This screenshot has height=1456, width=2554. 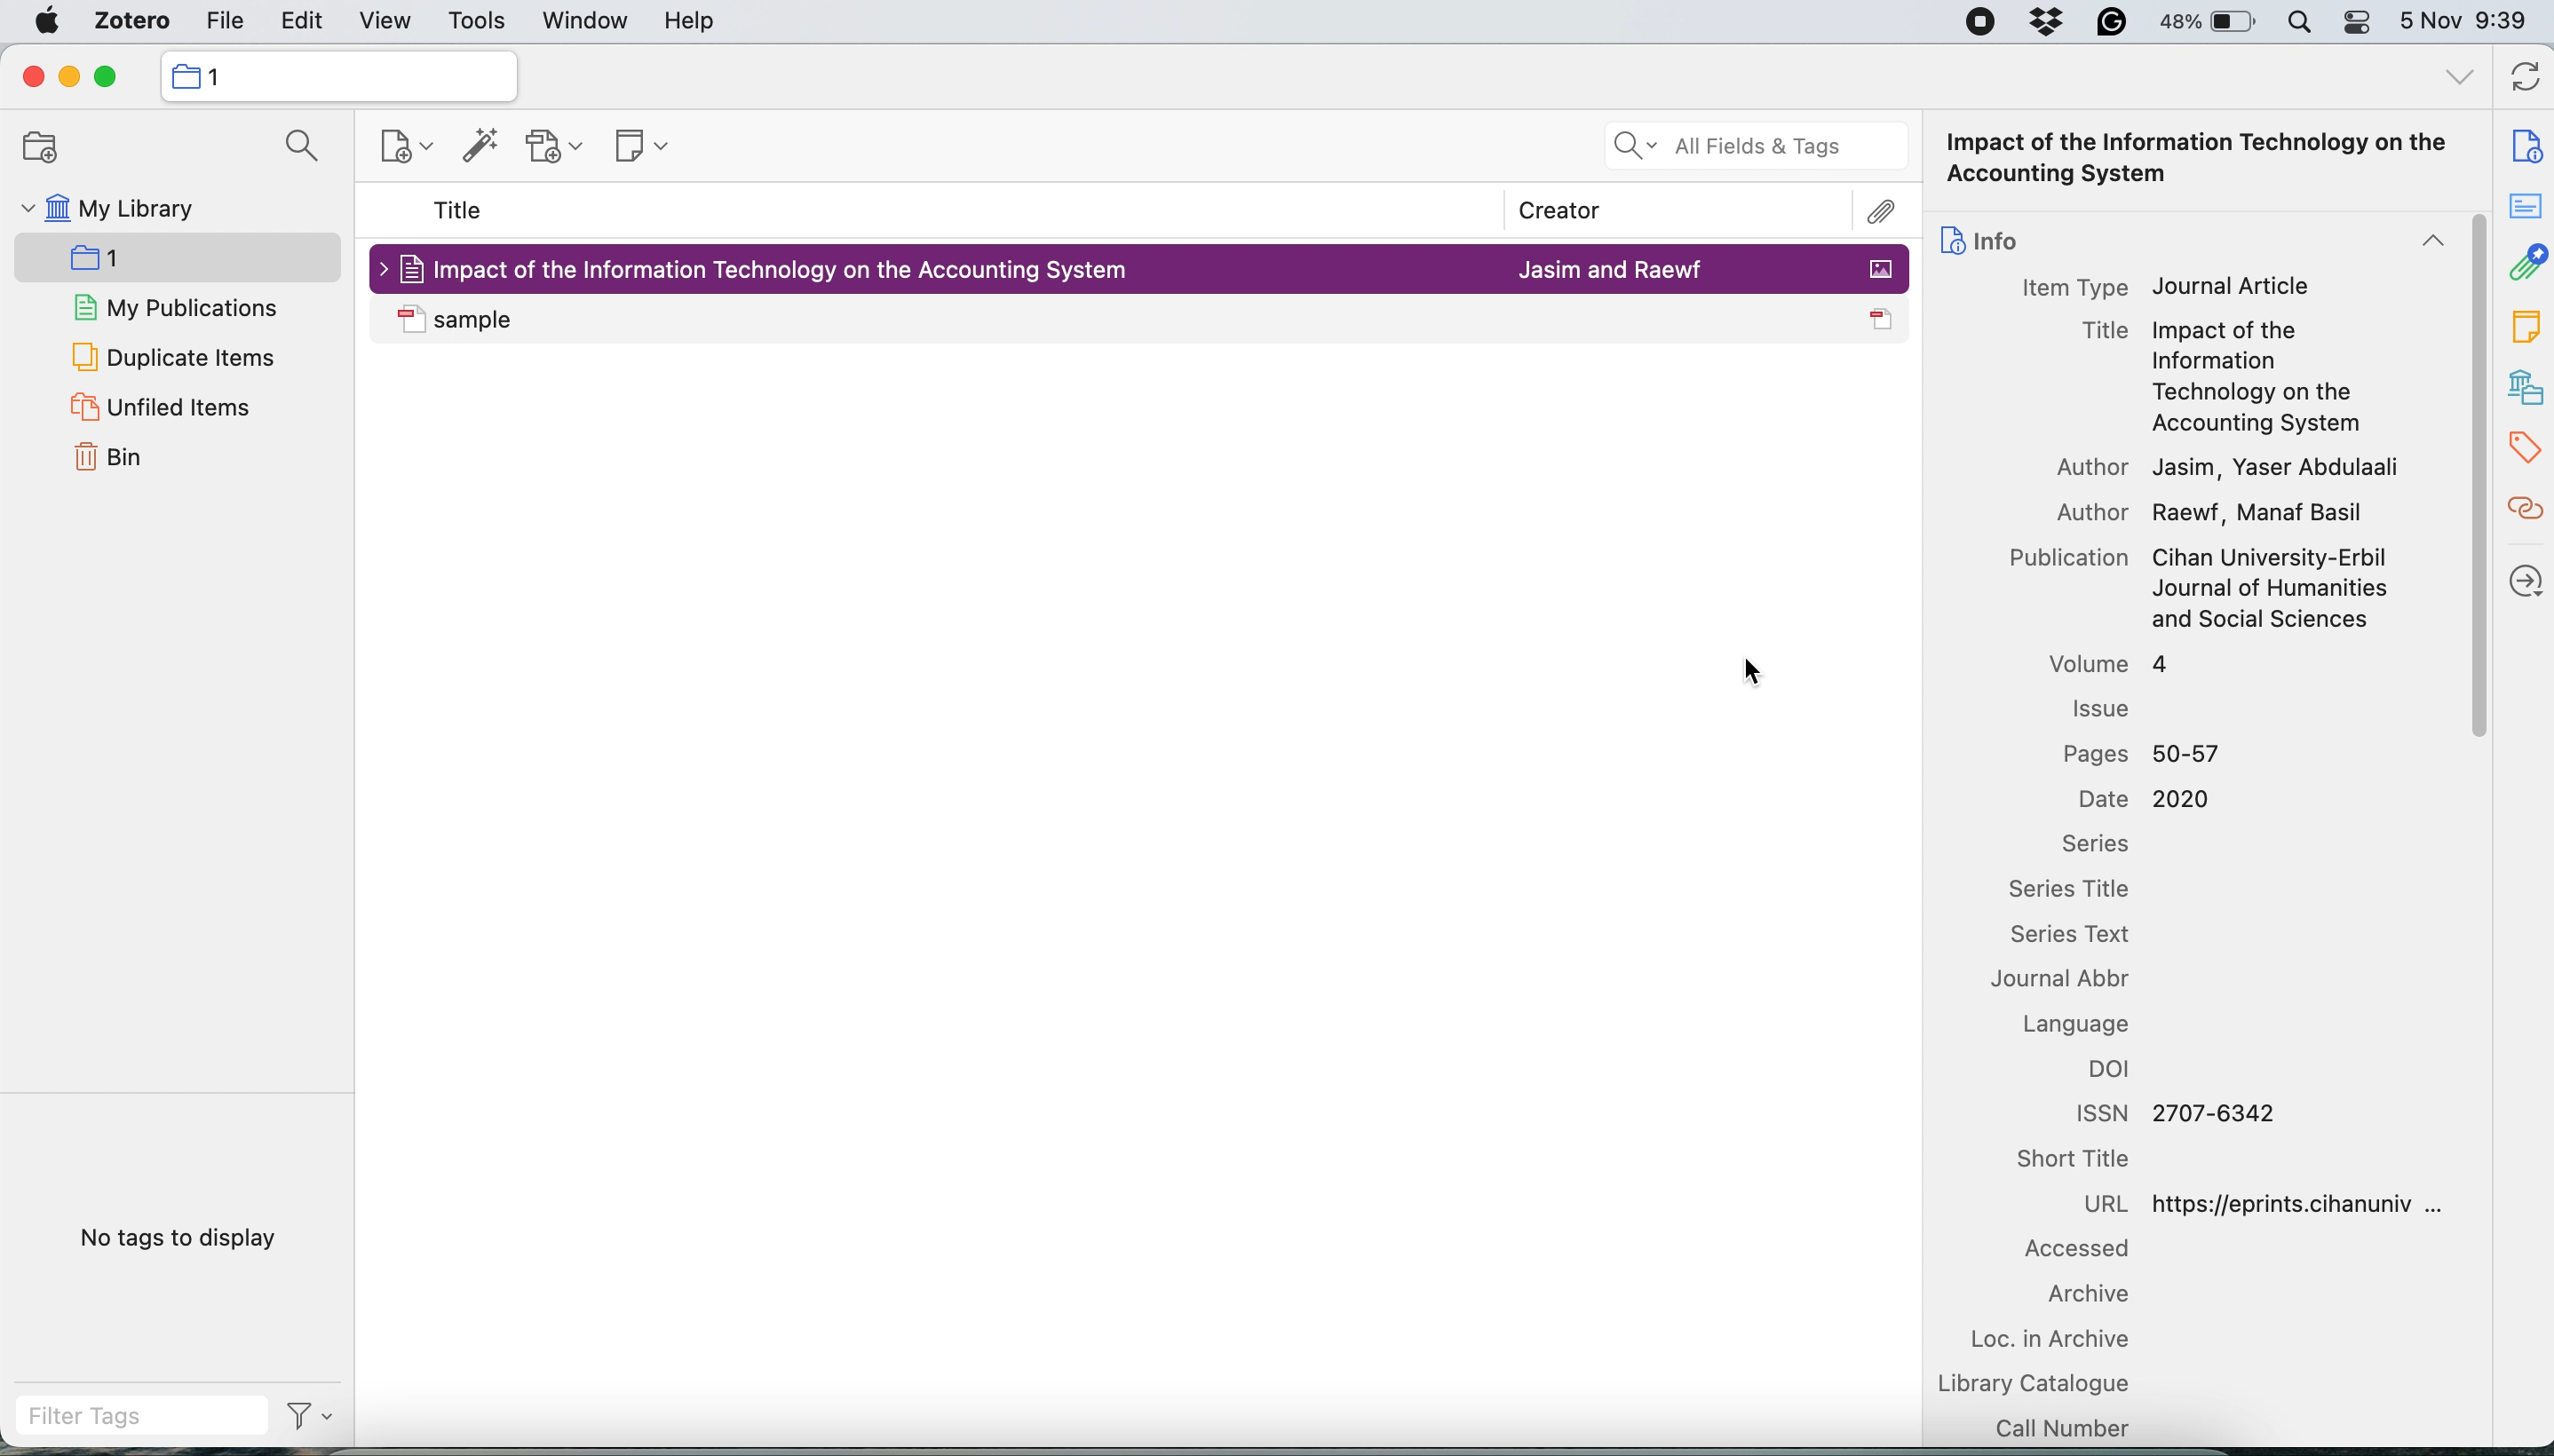 I want to click on sidebar vertical side bar, so click(x=2473, y=478).